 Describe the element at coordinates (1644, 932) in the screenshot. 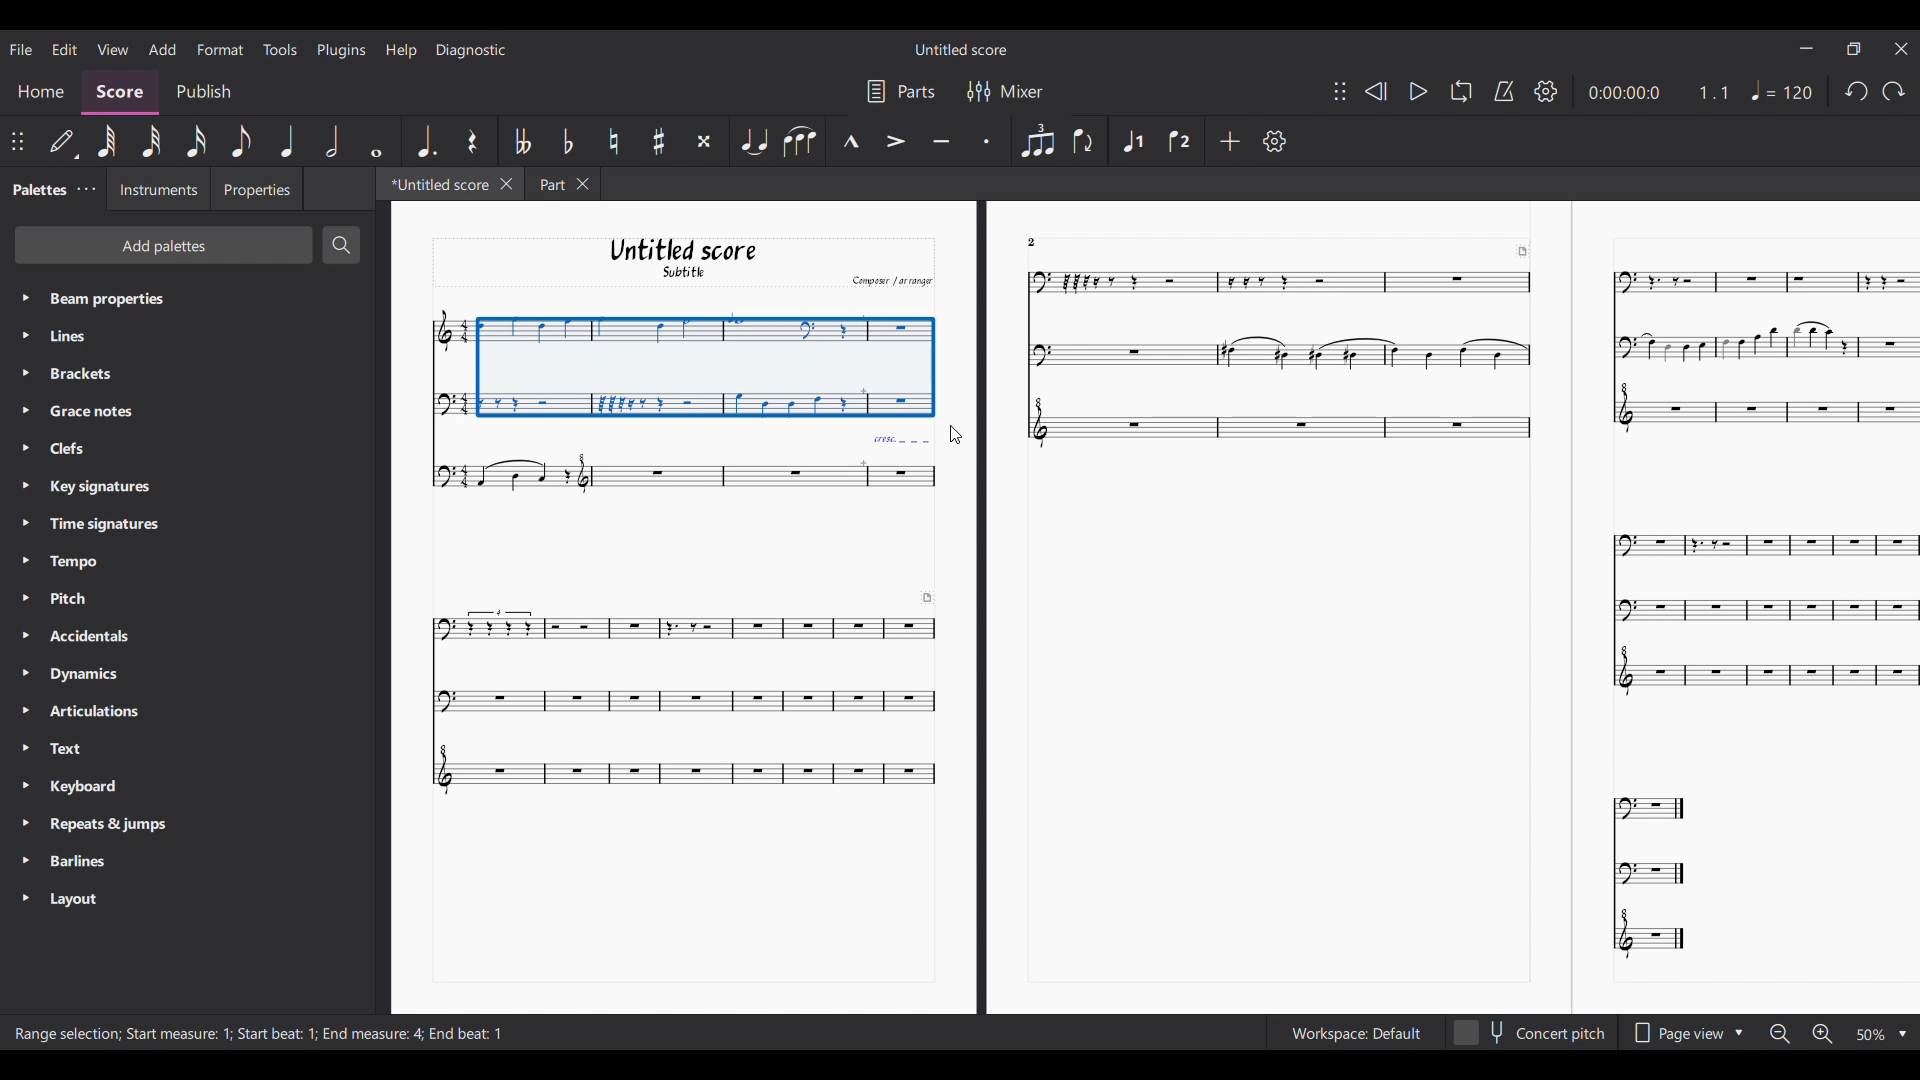

I see `` at that location.